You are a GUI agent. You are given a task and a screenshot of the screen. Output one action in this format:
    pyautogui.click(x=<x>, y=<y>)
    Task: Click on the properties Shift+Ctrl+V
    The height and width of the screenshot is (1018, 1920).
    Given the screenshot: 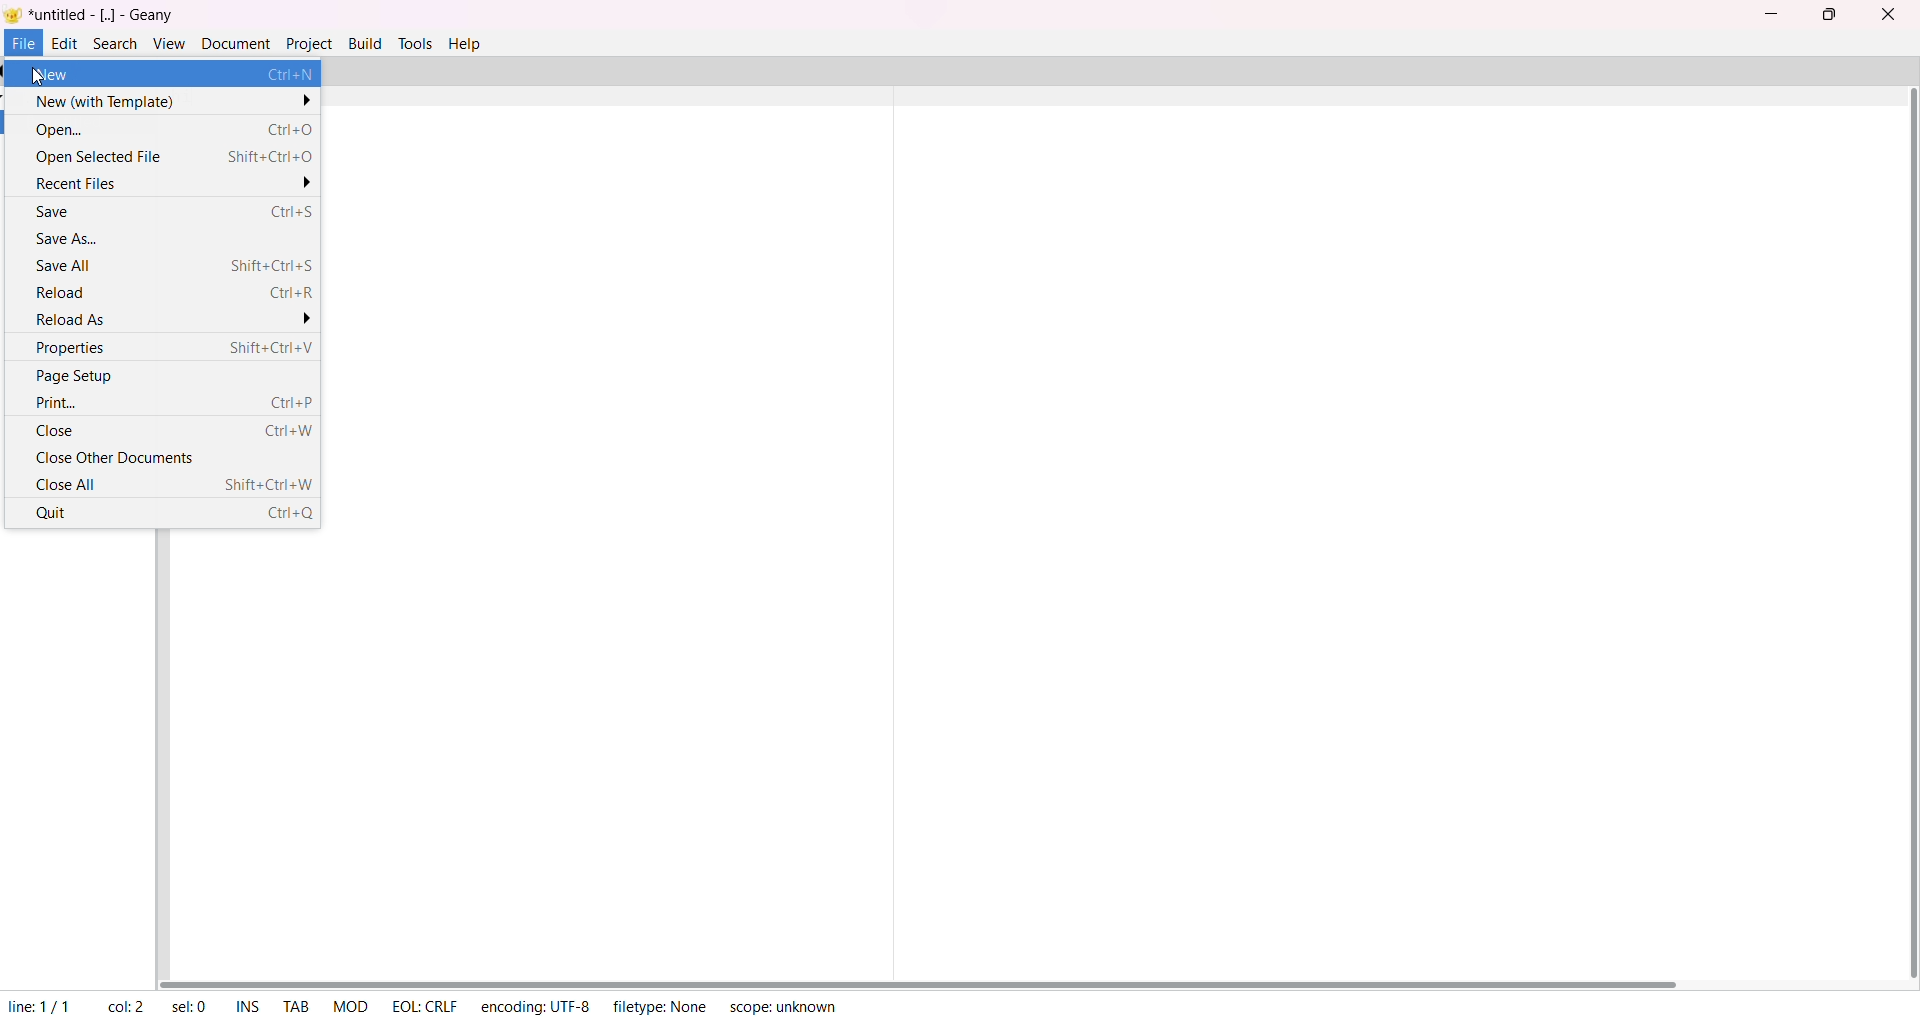 What is the action you would take?
    pyautogui.click(x=175, y=345)
    